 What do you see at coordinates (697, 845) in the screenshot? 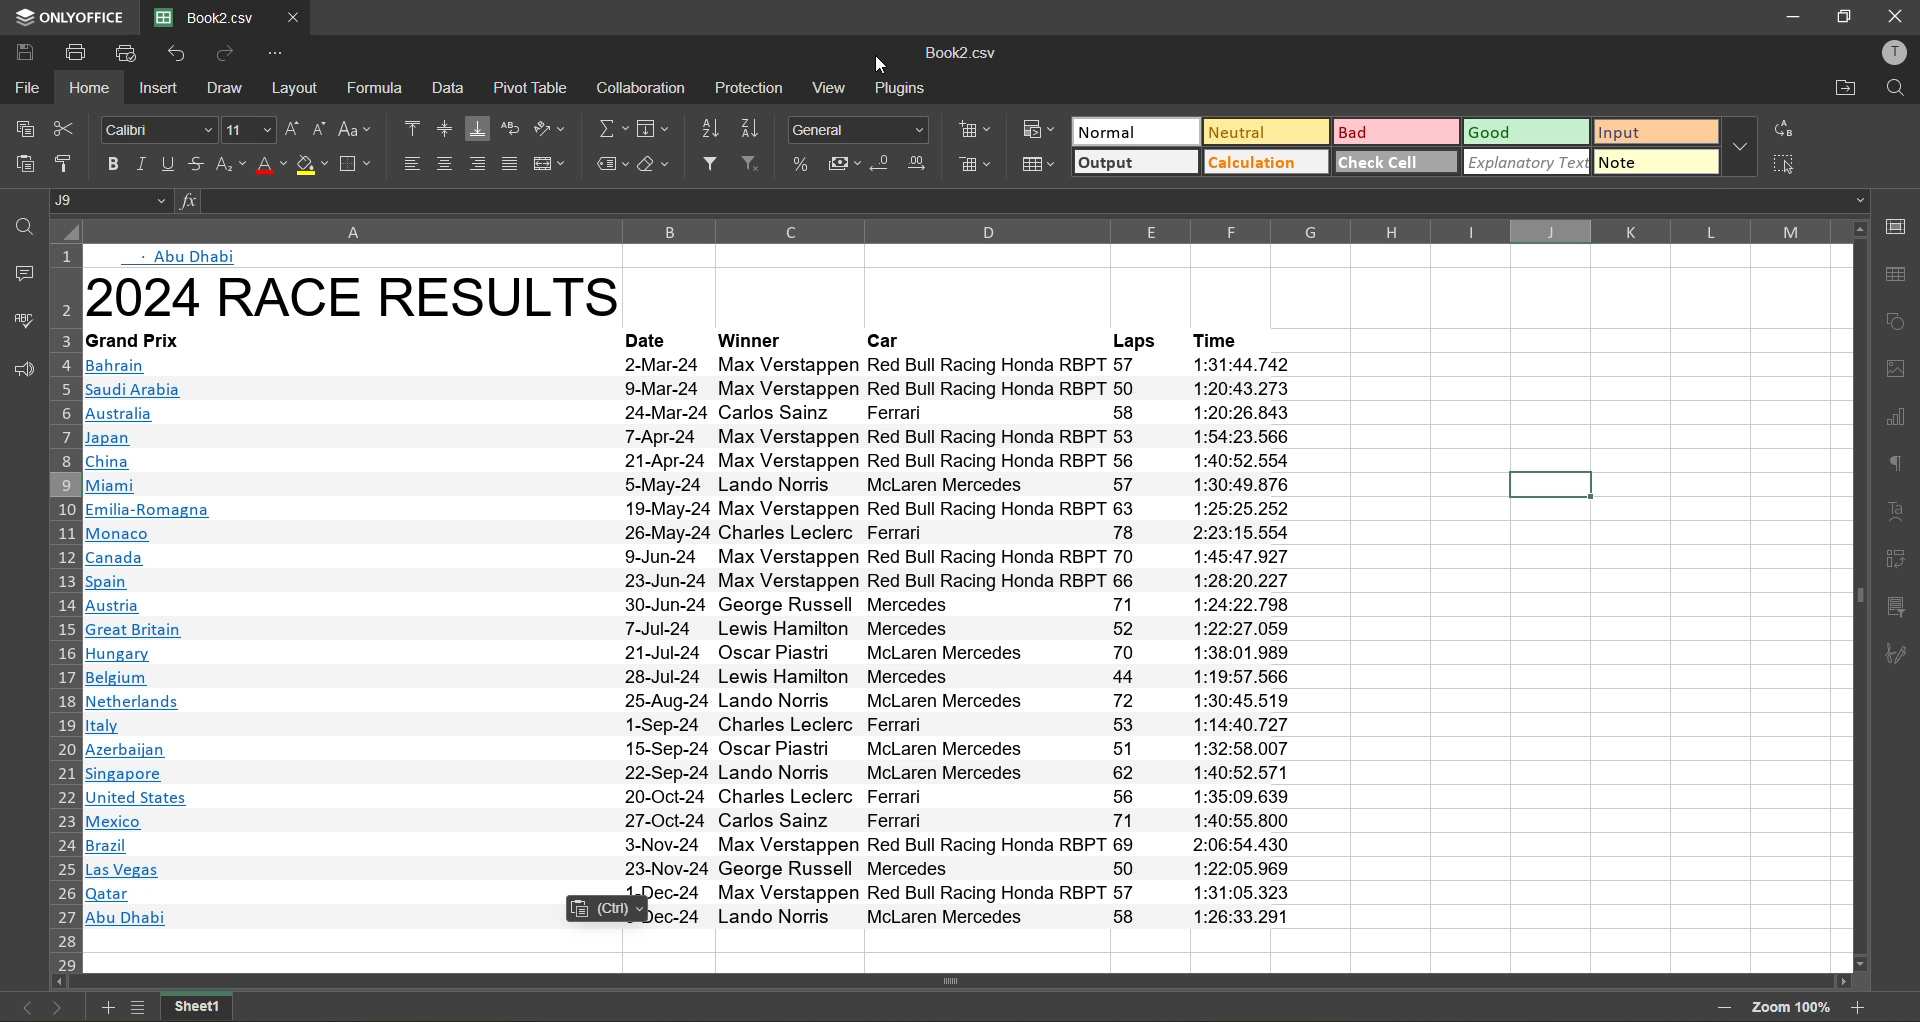
I see `text info` at bounding box center [697, 845].